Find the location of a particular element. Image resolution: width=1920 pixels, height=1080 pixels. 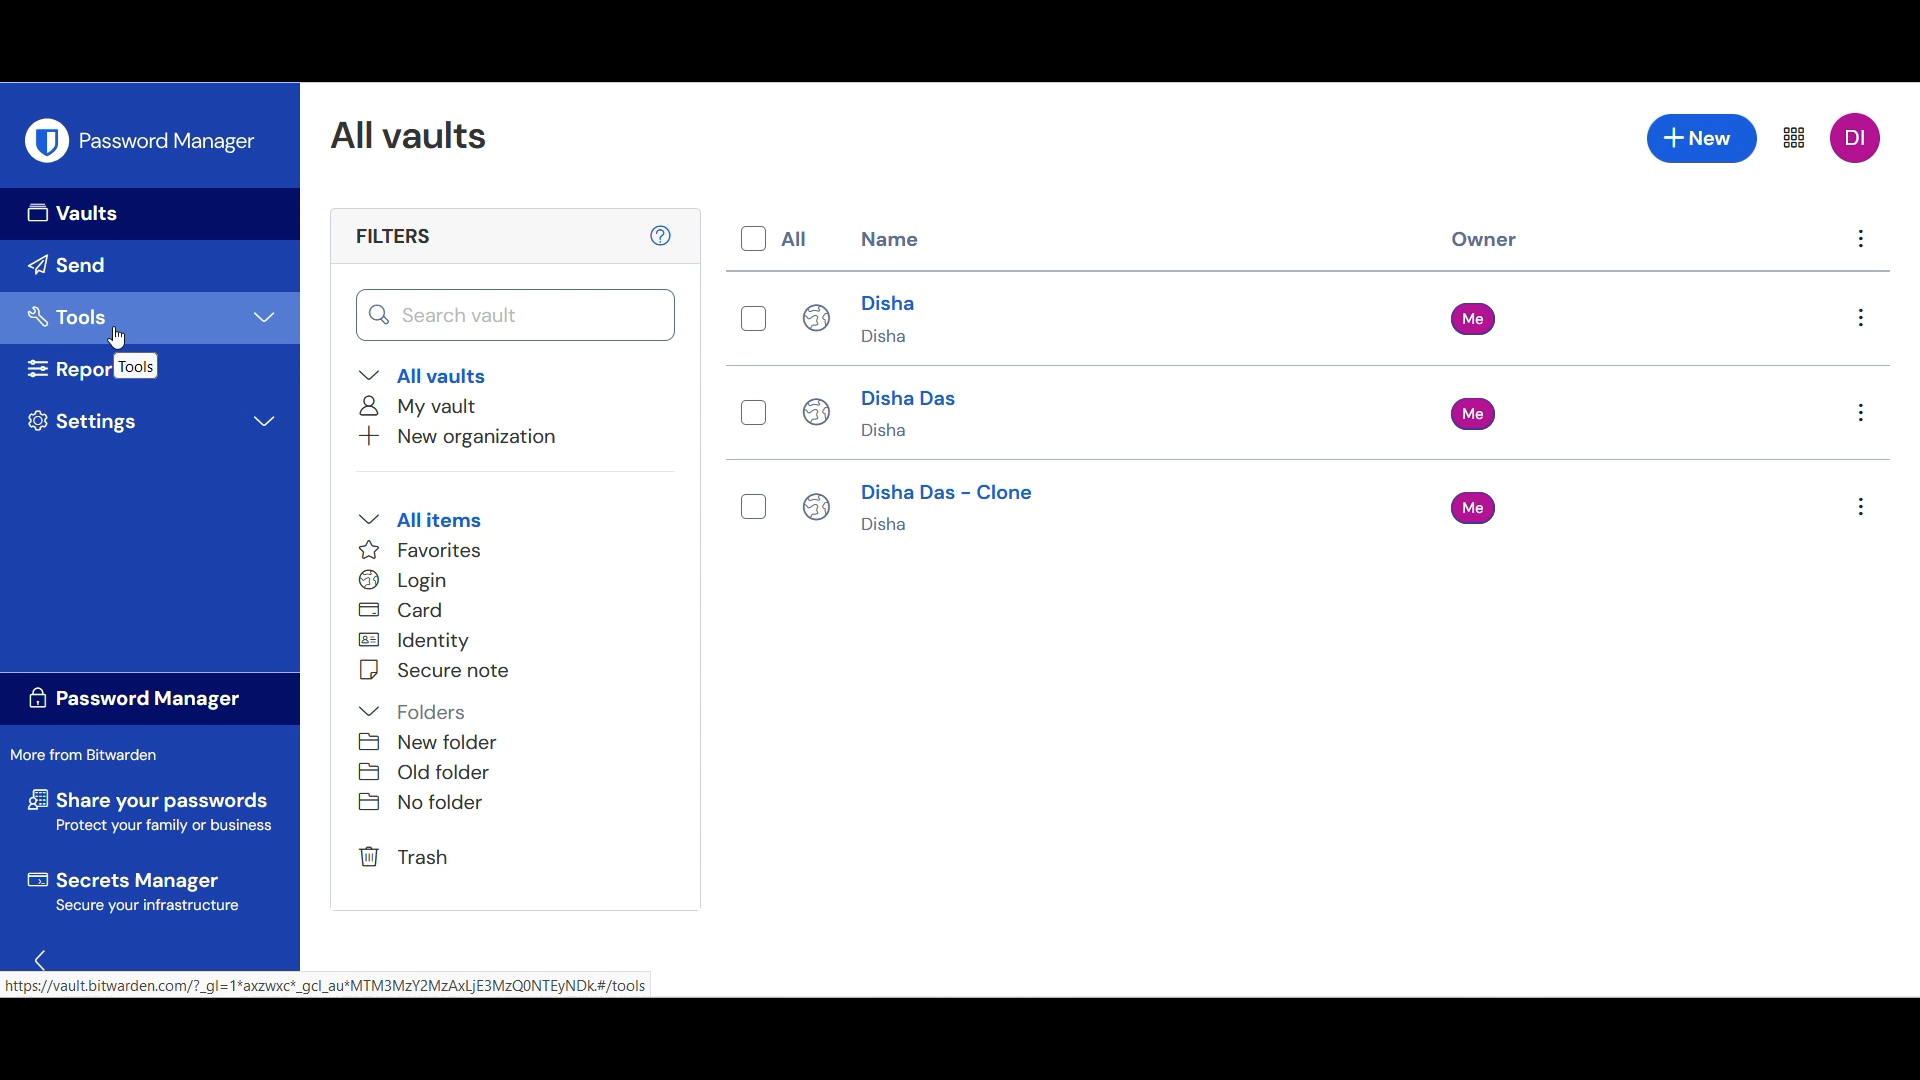

Card is located at coordinates (401, 609).